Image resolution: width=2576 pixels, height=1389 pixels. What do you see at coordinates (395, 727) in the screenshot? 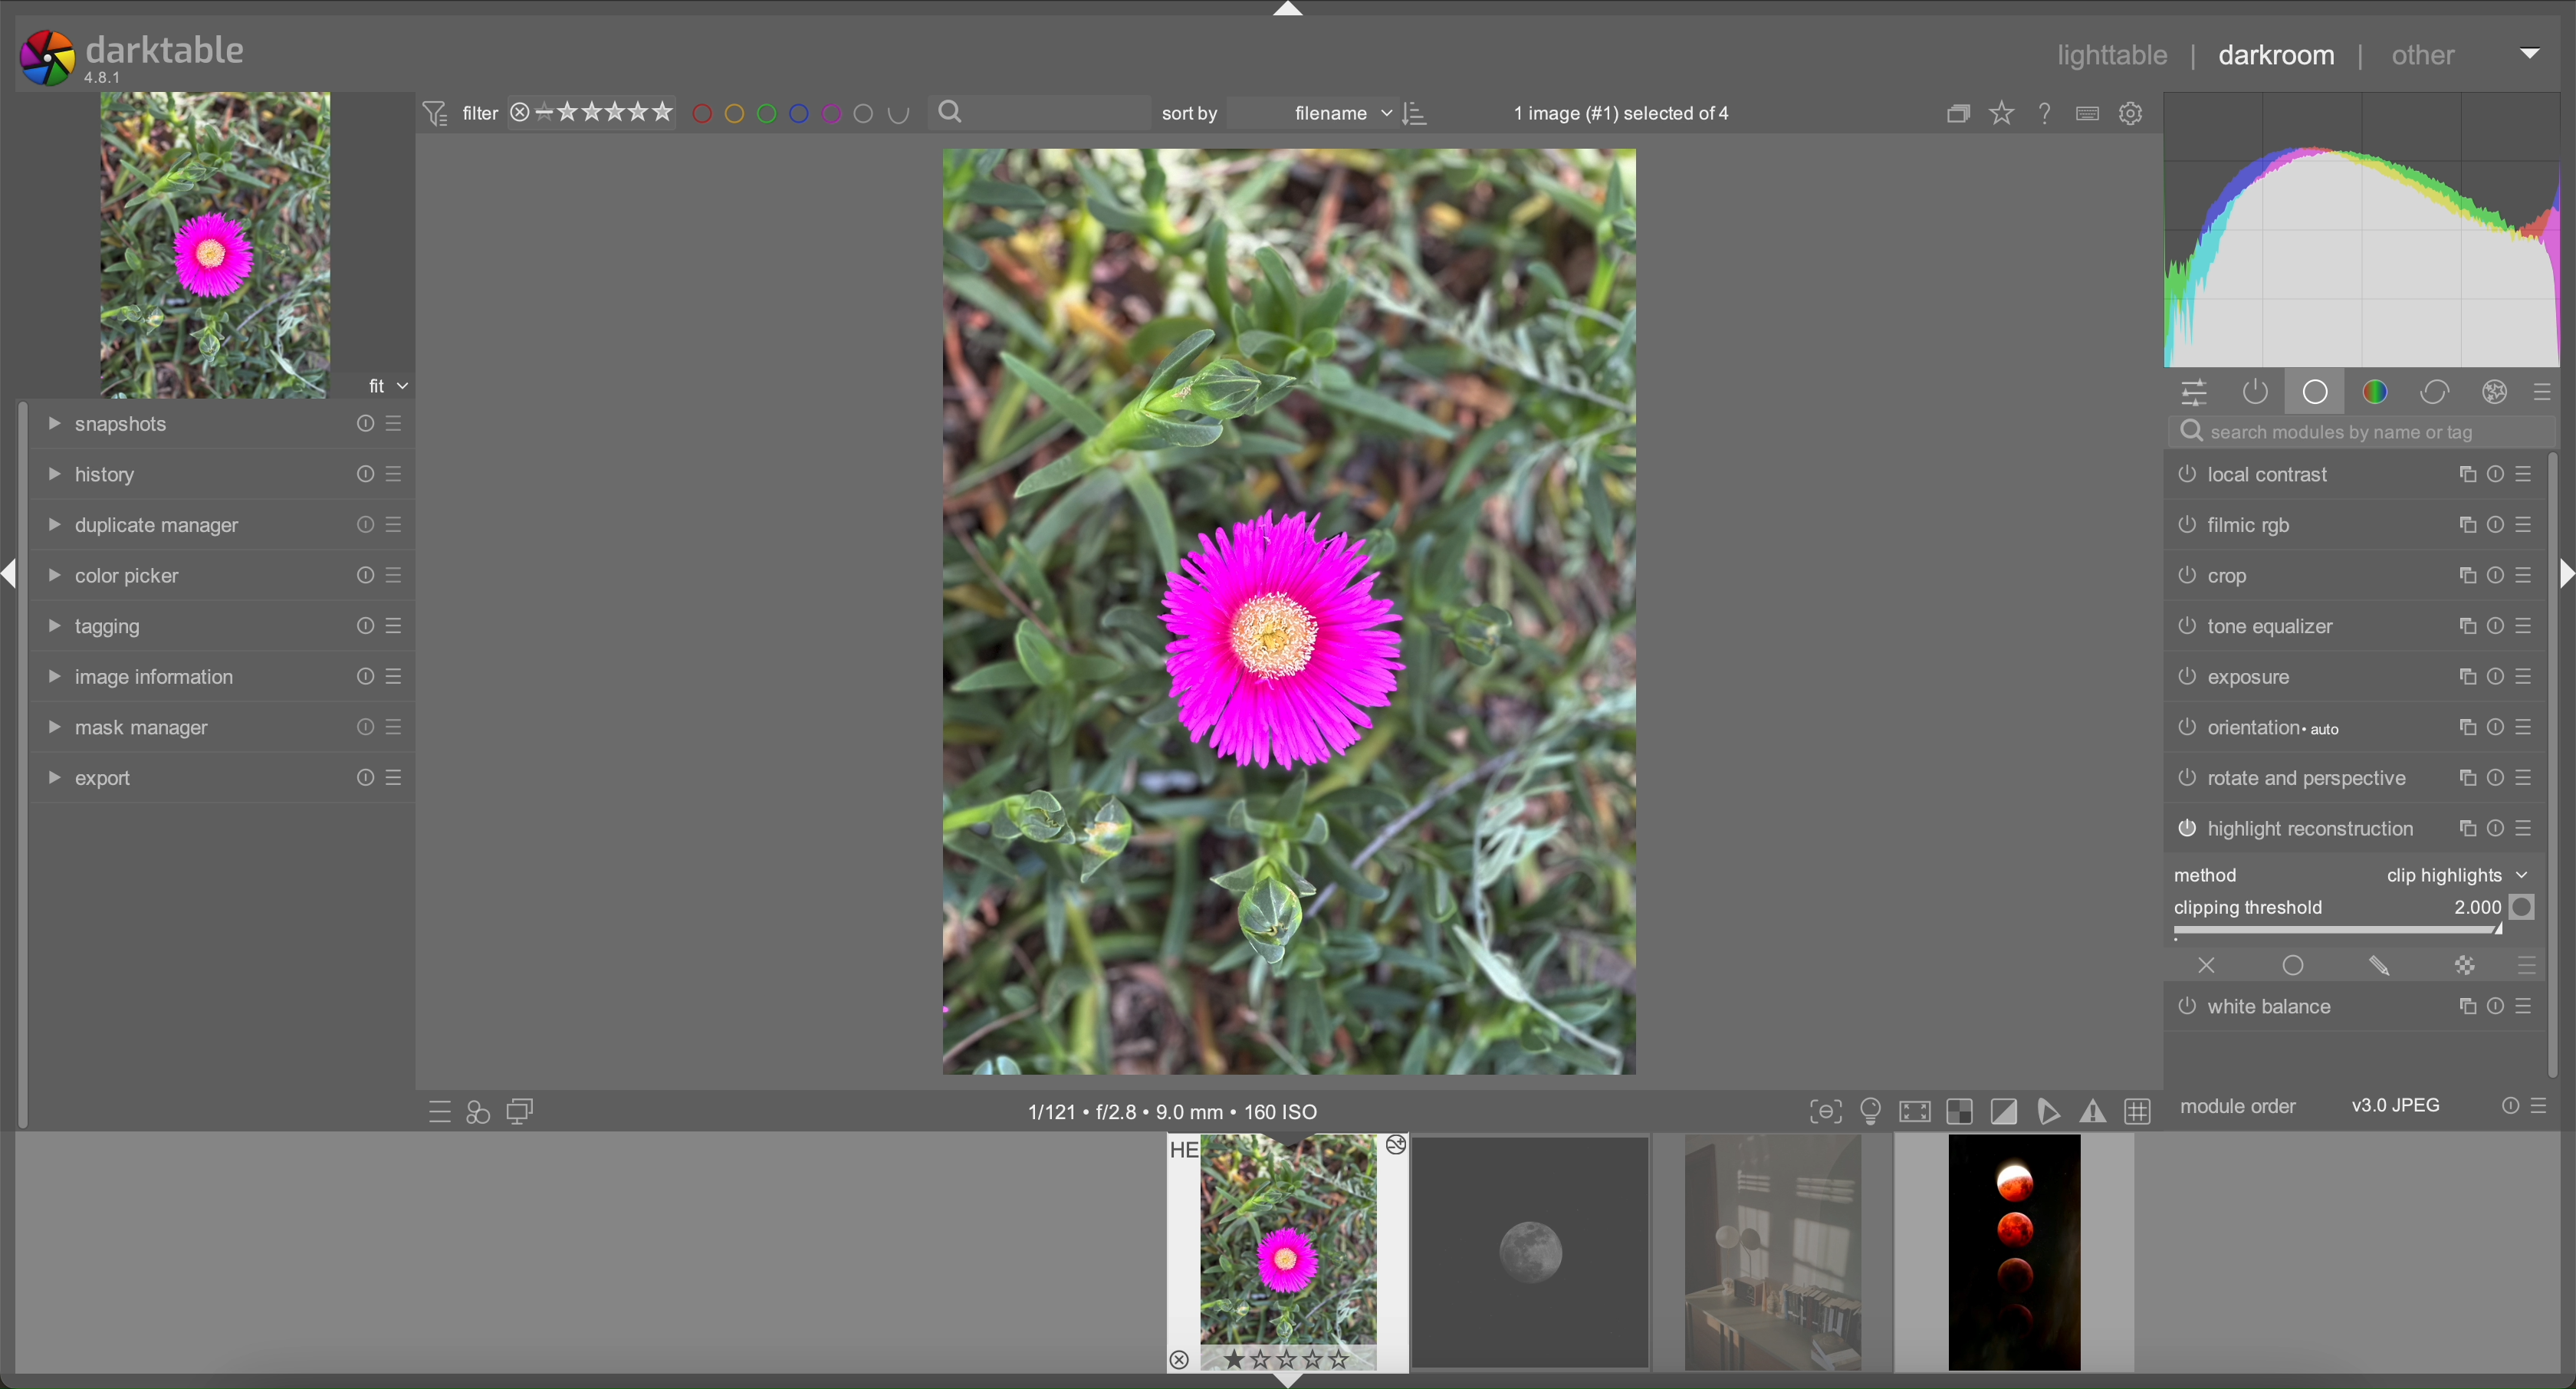
I see `presets` at bounding box center [395, 727].